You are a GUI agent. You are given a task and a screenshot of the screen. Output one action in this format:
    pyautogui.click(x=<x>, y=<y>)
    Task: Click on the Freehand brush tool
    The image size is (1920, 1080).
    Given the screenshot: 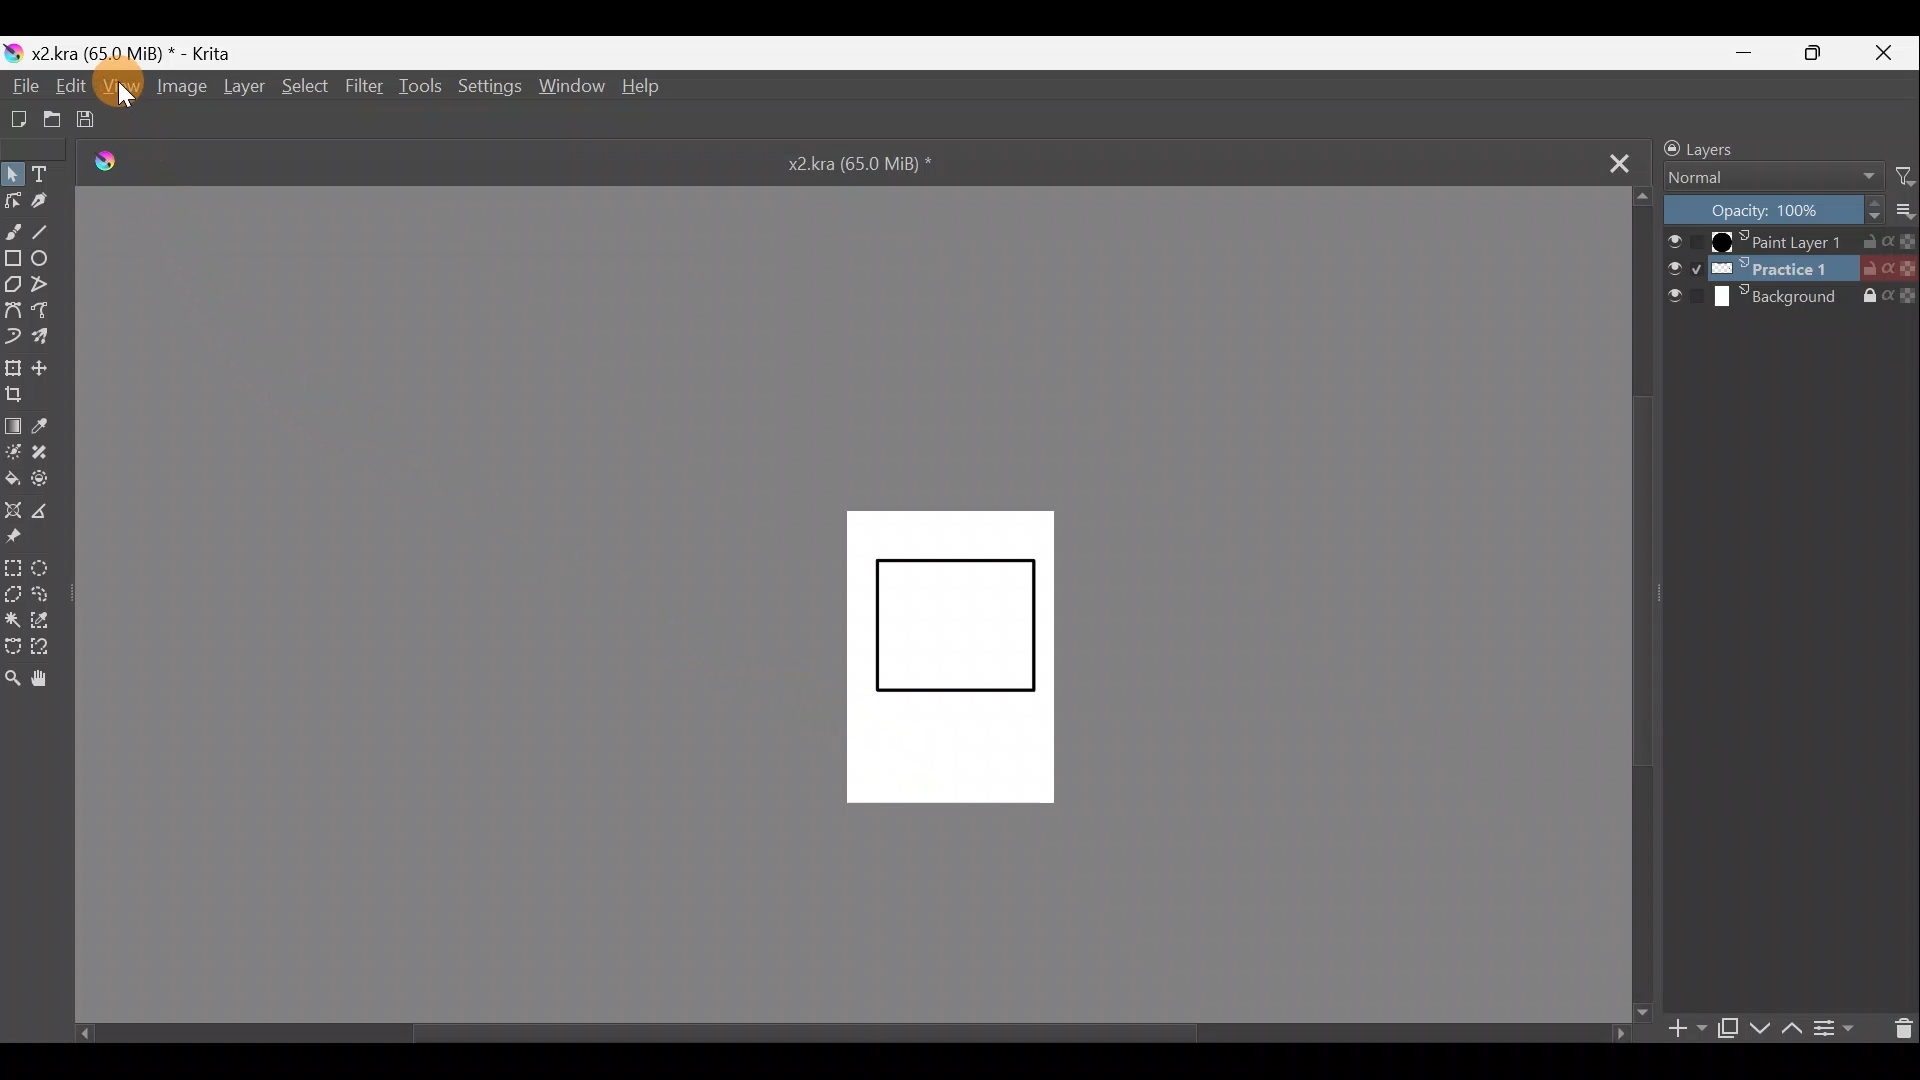 What is the action you would take?
    pyautogui.click(x=12, y=231)
    